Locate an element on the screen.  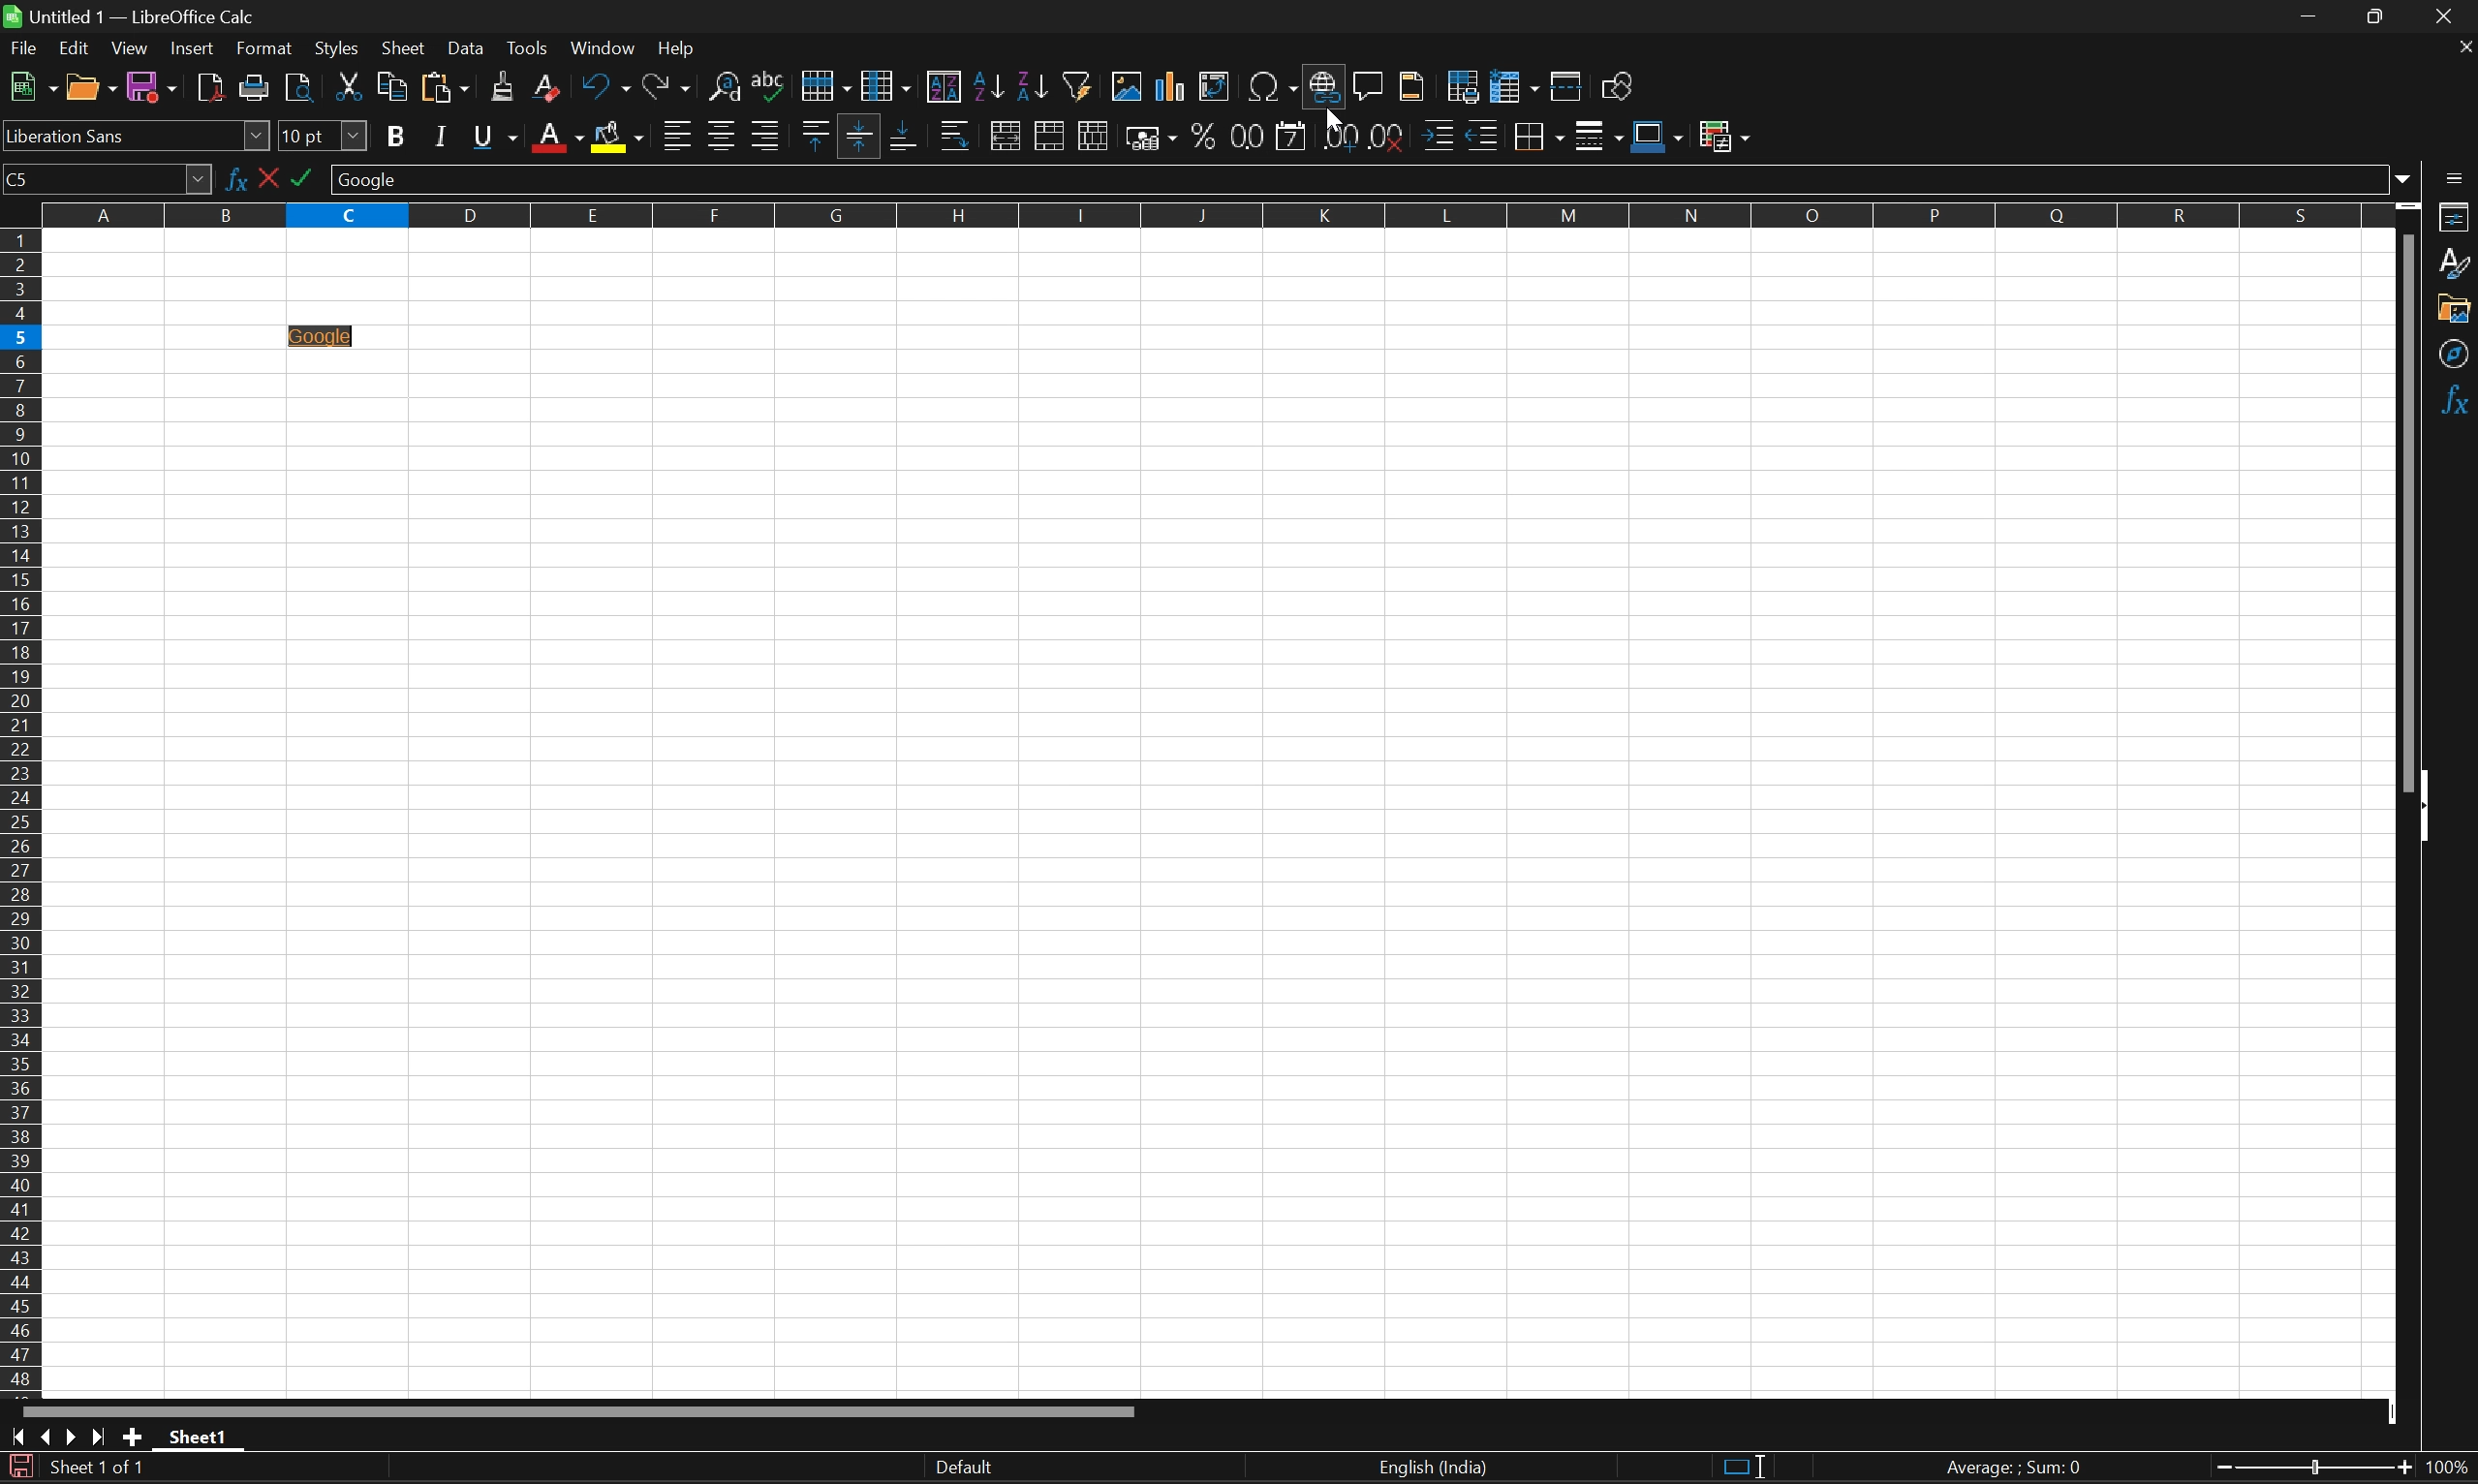
Minimize is located at coordinates (2311, 17).